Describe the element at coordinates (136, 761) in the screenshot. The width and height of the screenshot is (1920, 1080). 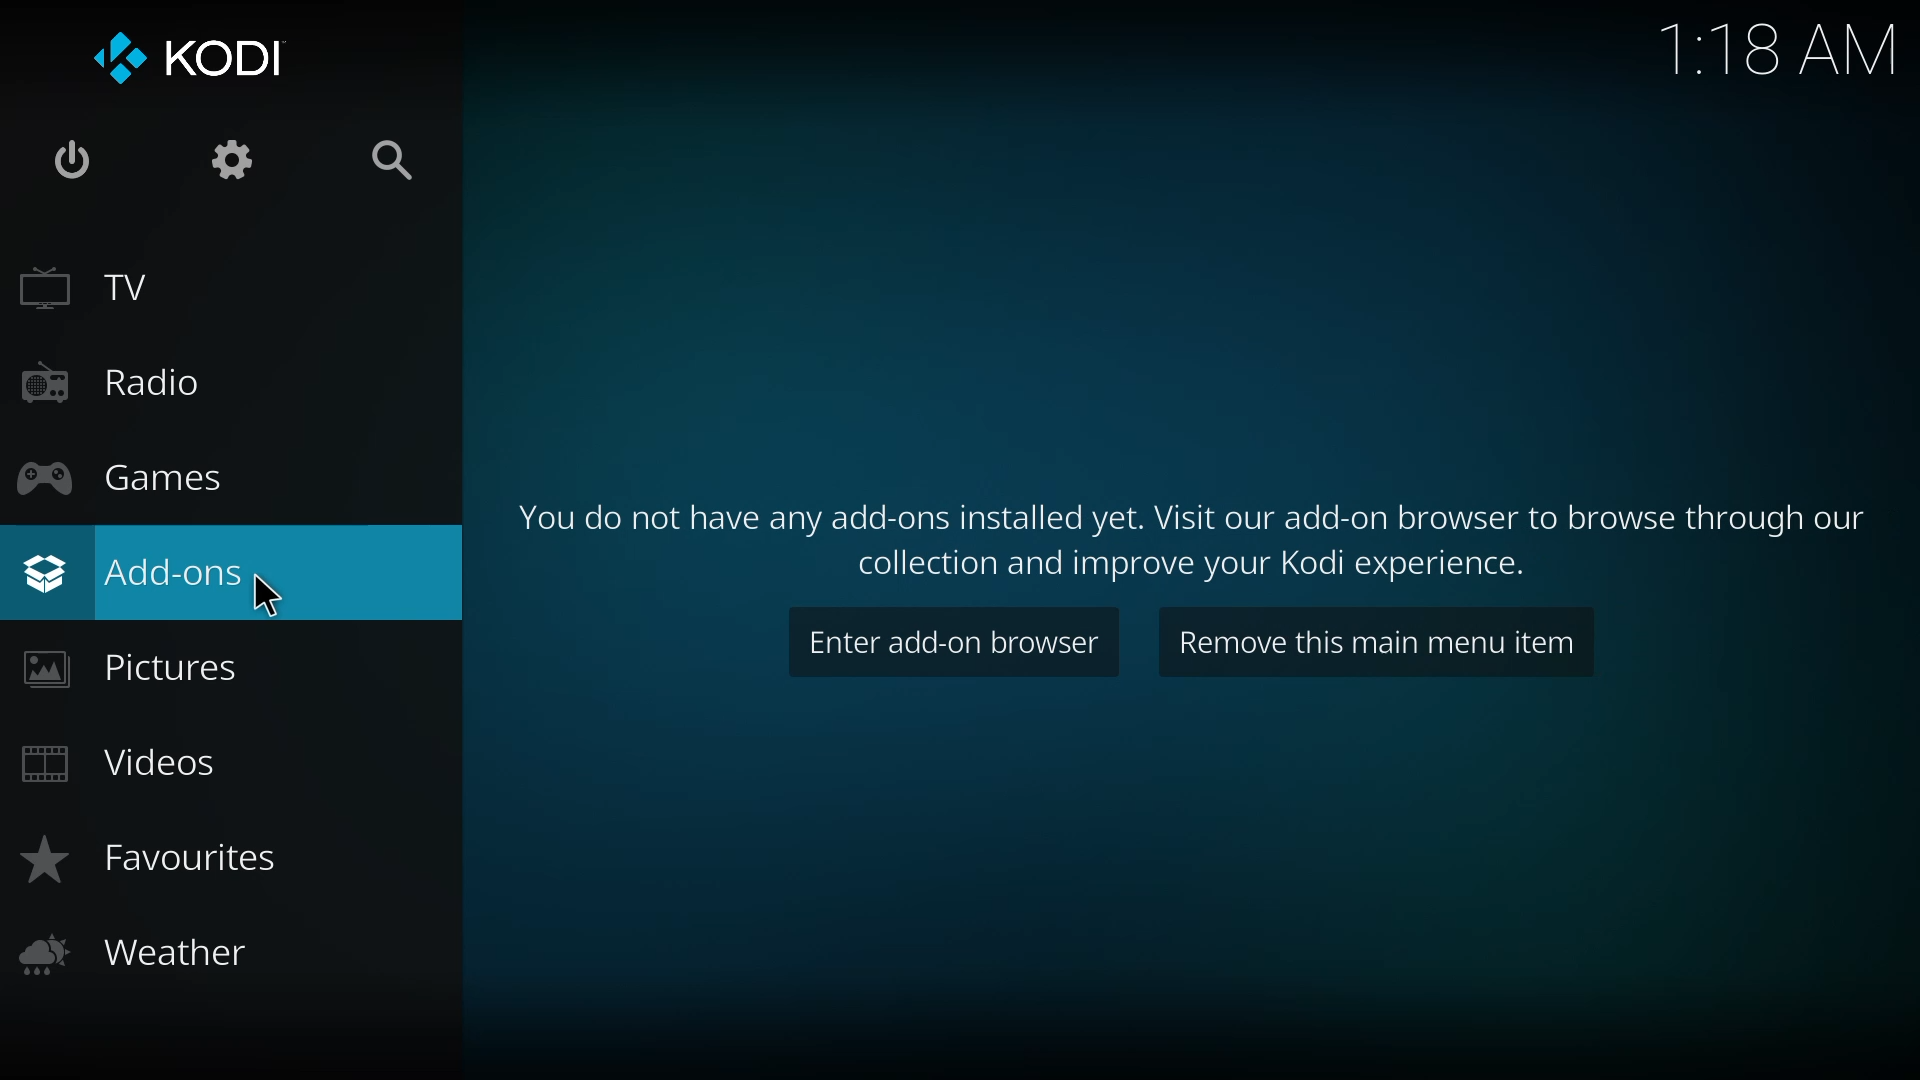
I see `videos` at that location.